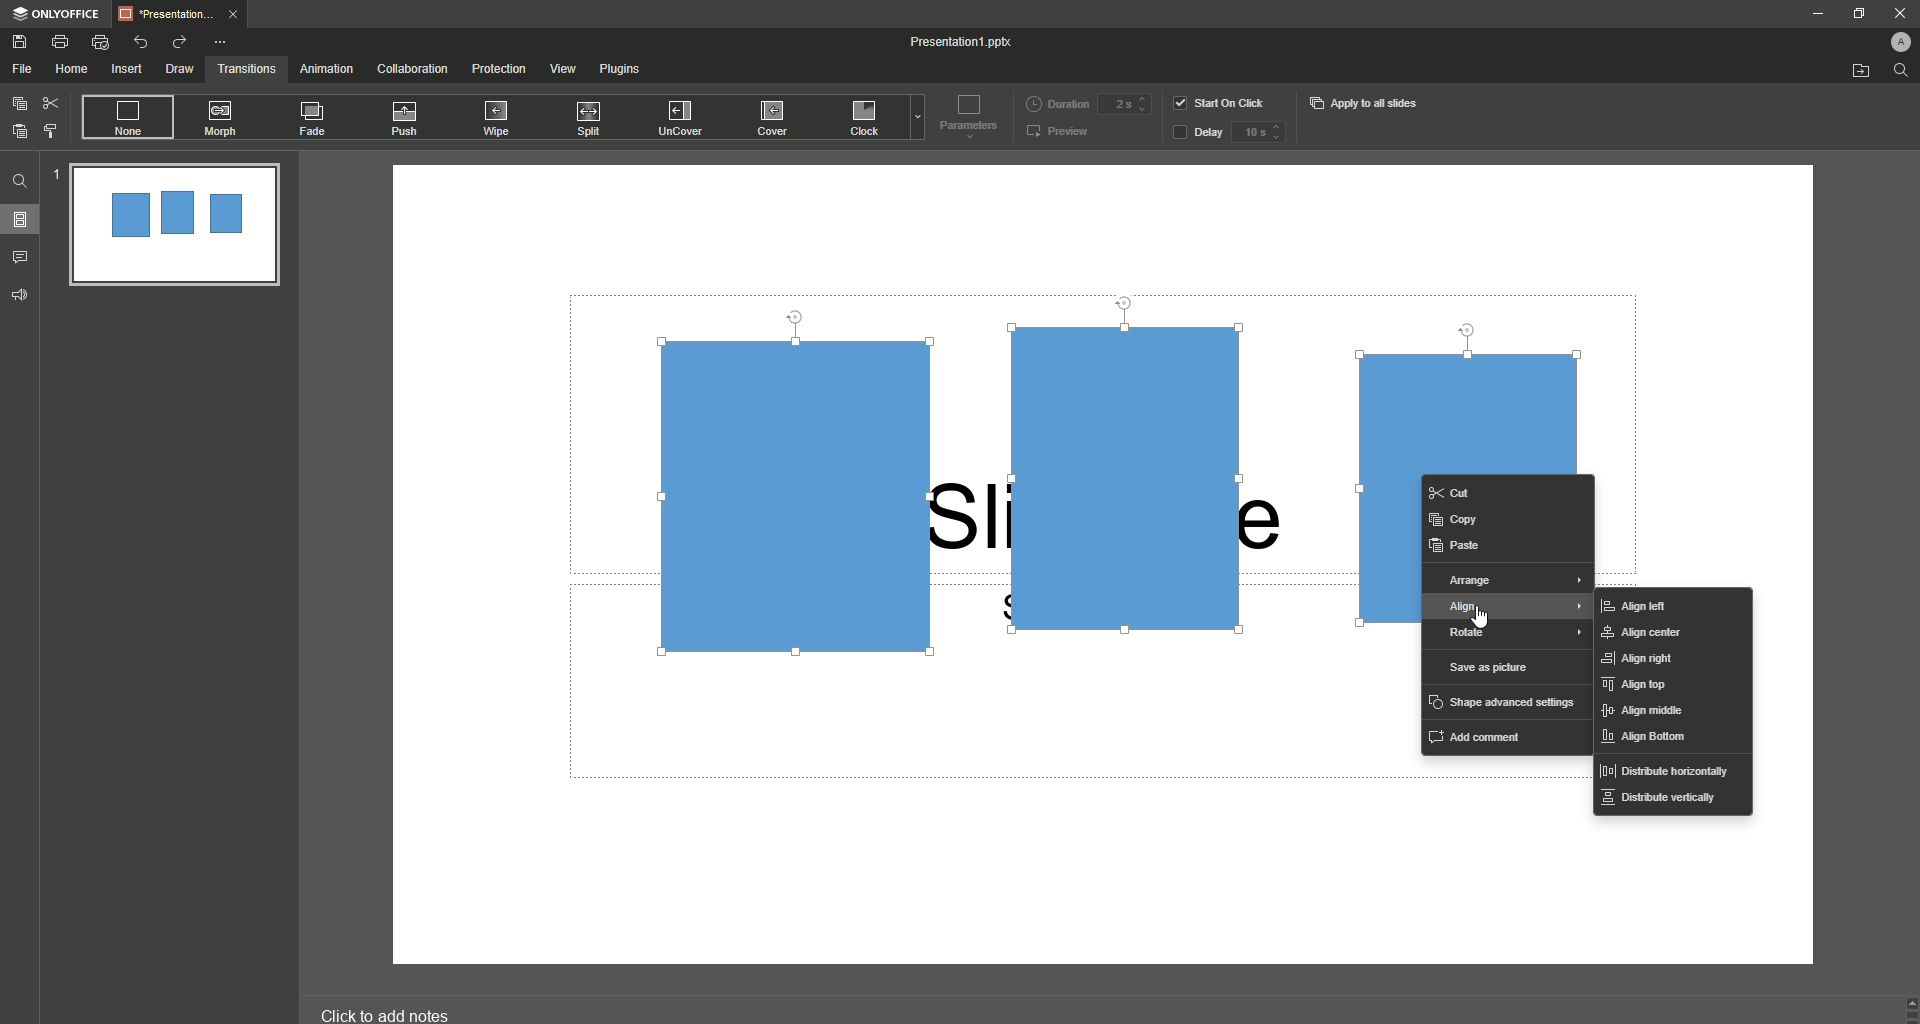 Image resolution: width=1920 pixels, height=1024 pixels. I want to click on Comments, so click(24, 256).